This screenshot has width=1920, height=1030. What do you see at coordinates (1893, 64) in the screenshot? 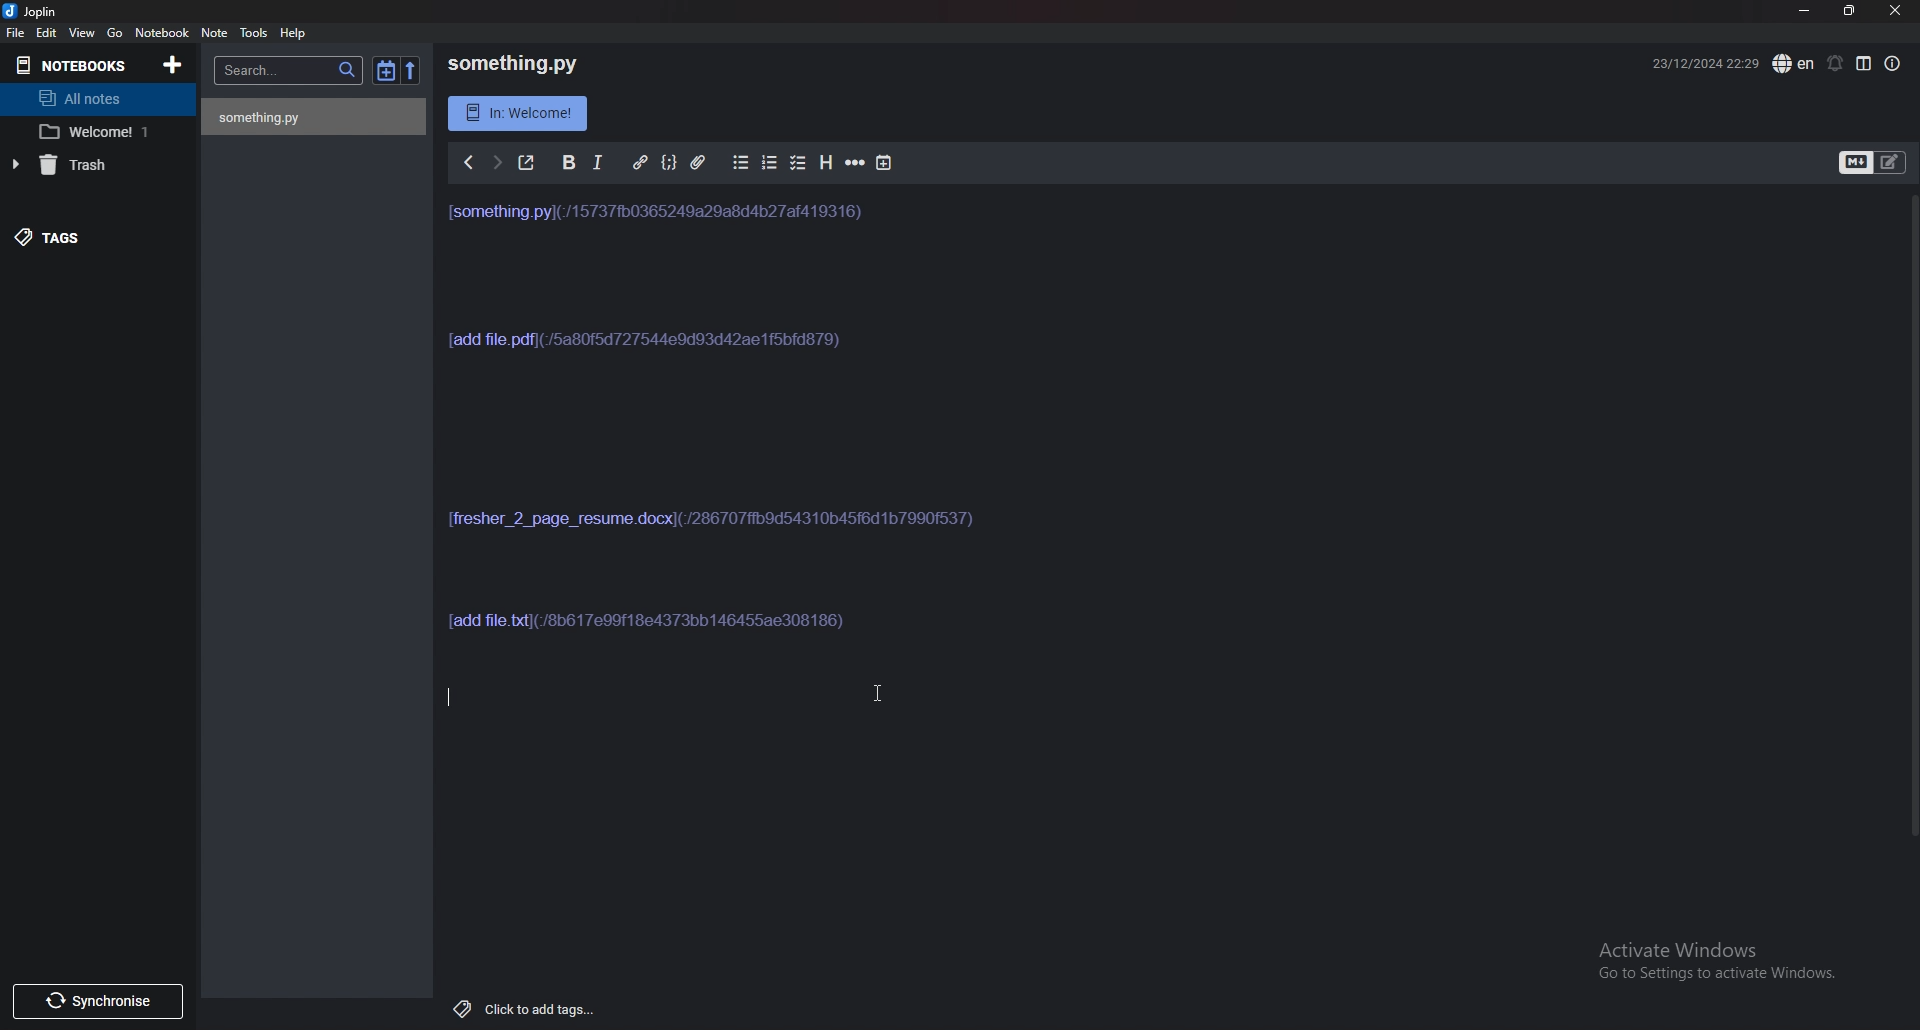
I see `Properties` at bounding box center [1893, 64].